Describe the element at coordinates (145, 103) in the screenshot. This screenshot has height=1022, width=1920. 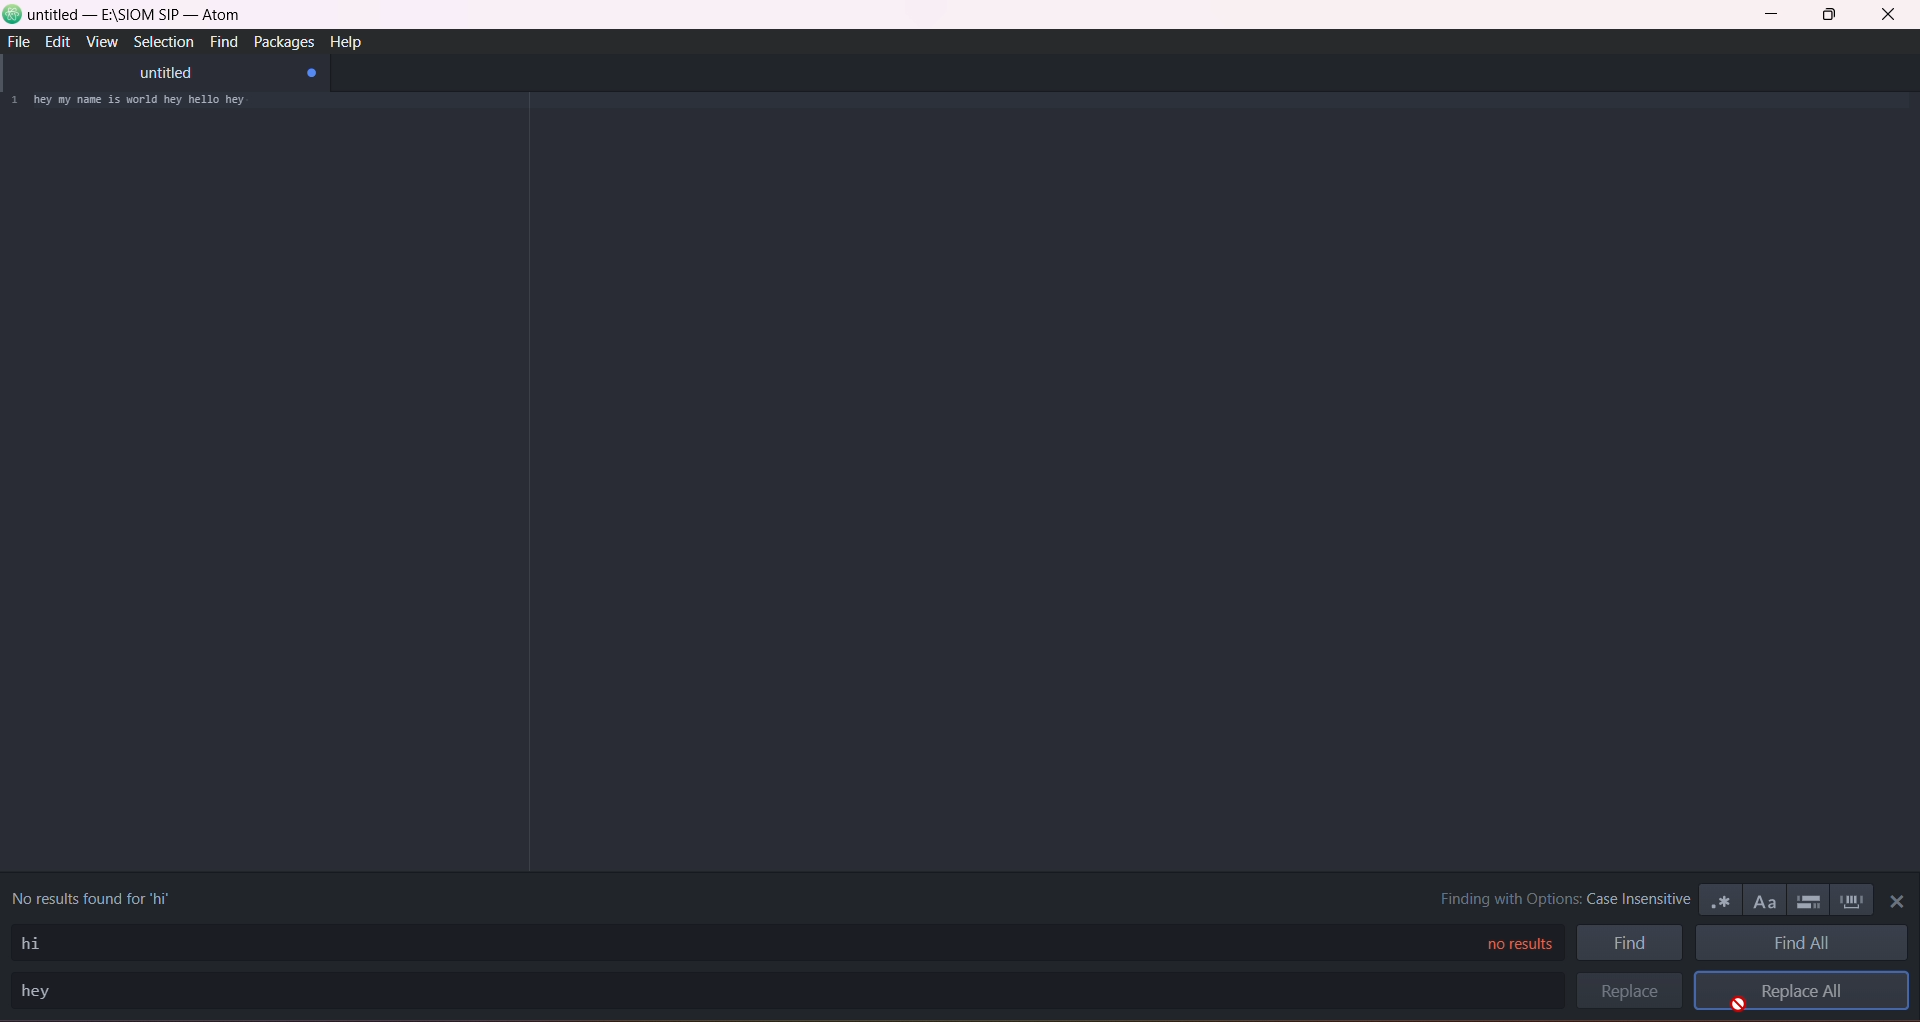
I see `hi my name is world hi hello hi` at that location.